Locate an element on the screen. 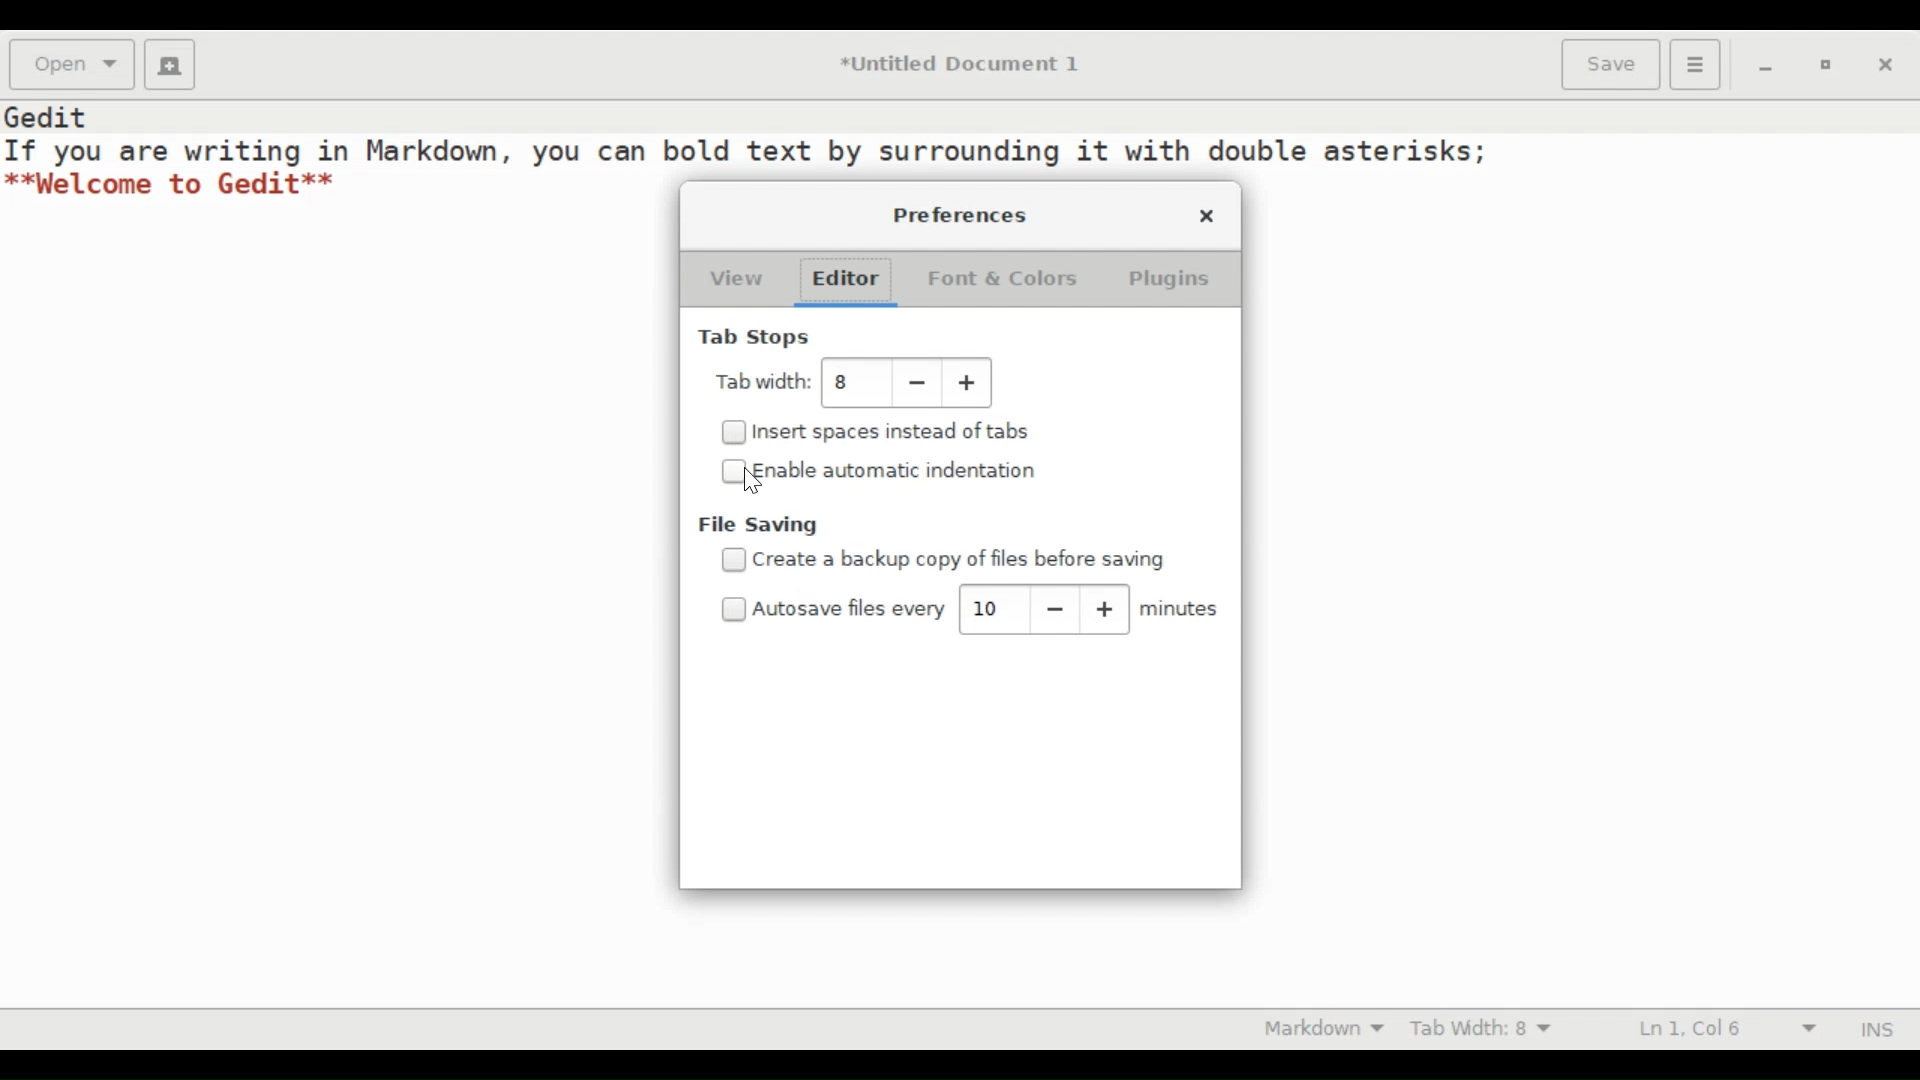 This screenshot has width=1920, height=1080. Enable automatic indentation is located at coordinates (897, 471).